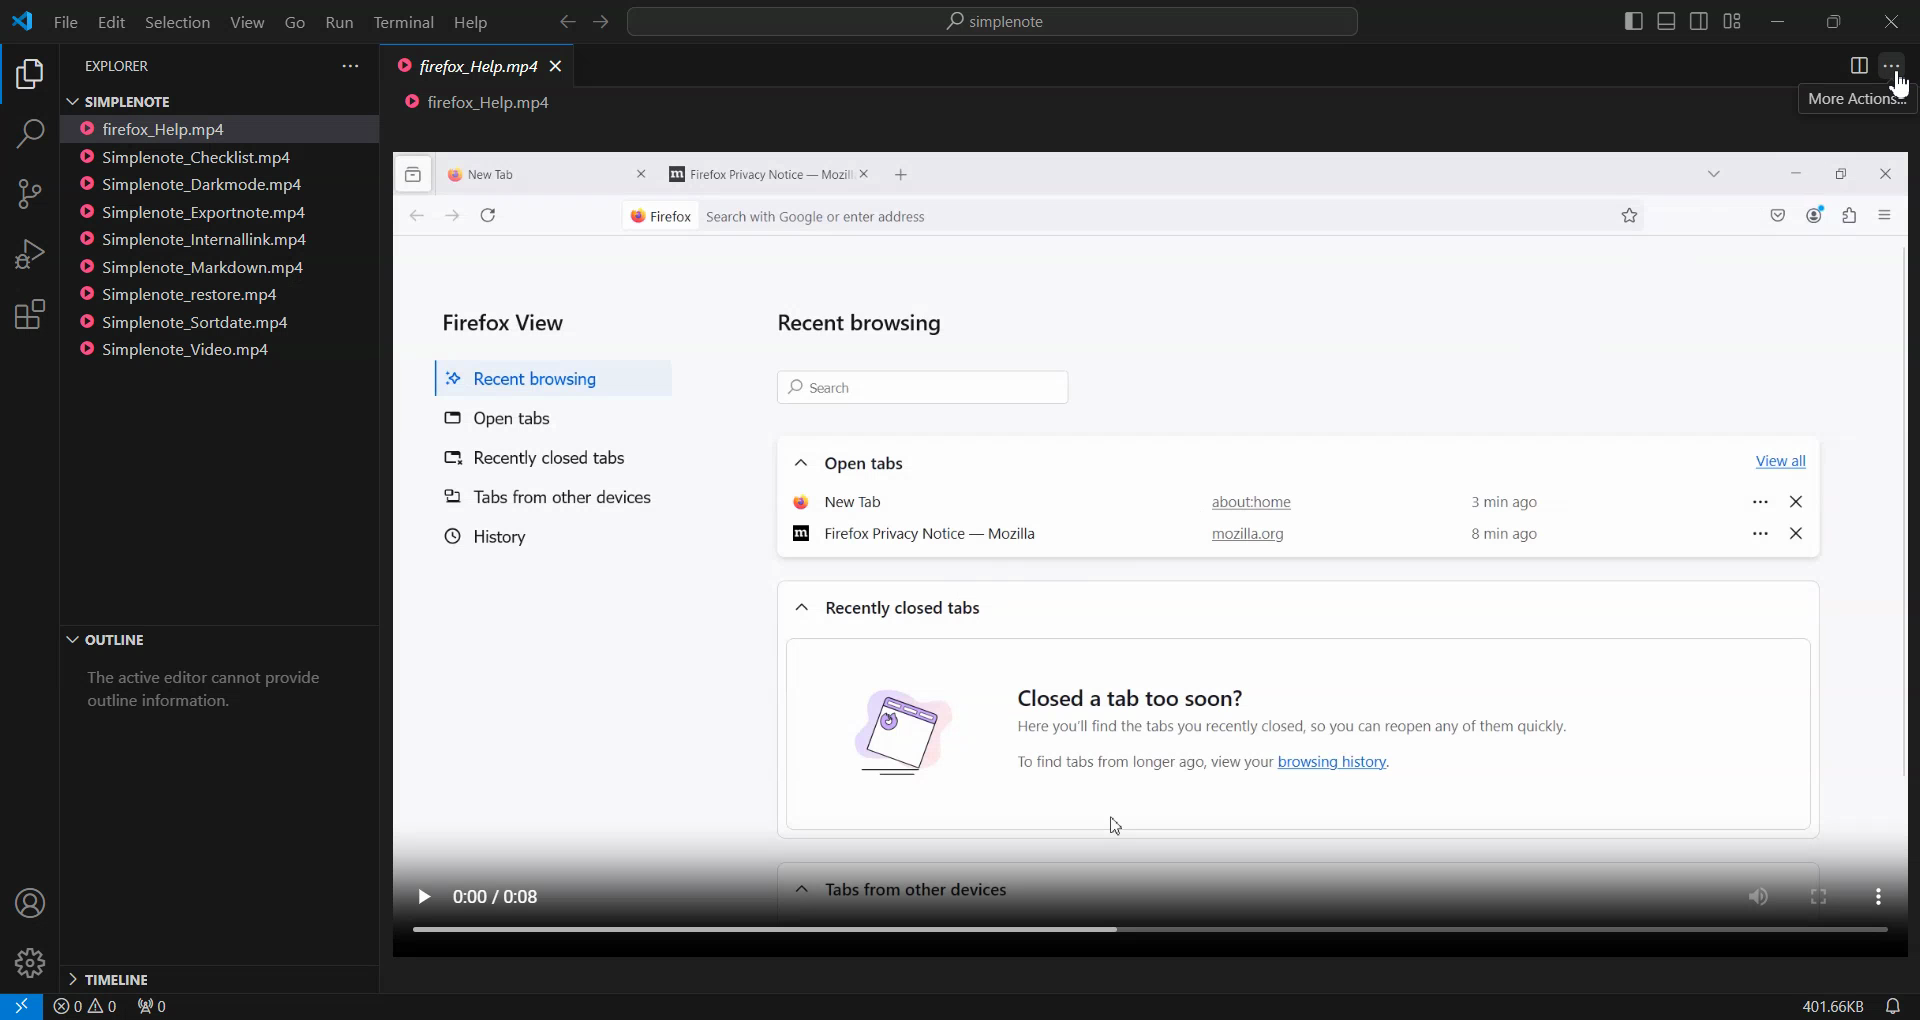 This screenshot has width=1920, height=1020. Describe the element at coordinates (1776, 23) in the screenshot. I see `Minimize` at that location.